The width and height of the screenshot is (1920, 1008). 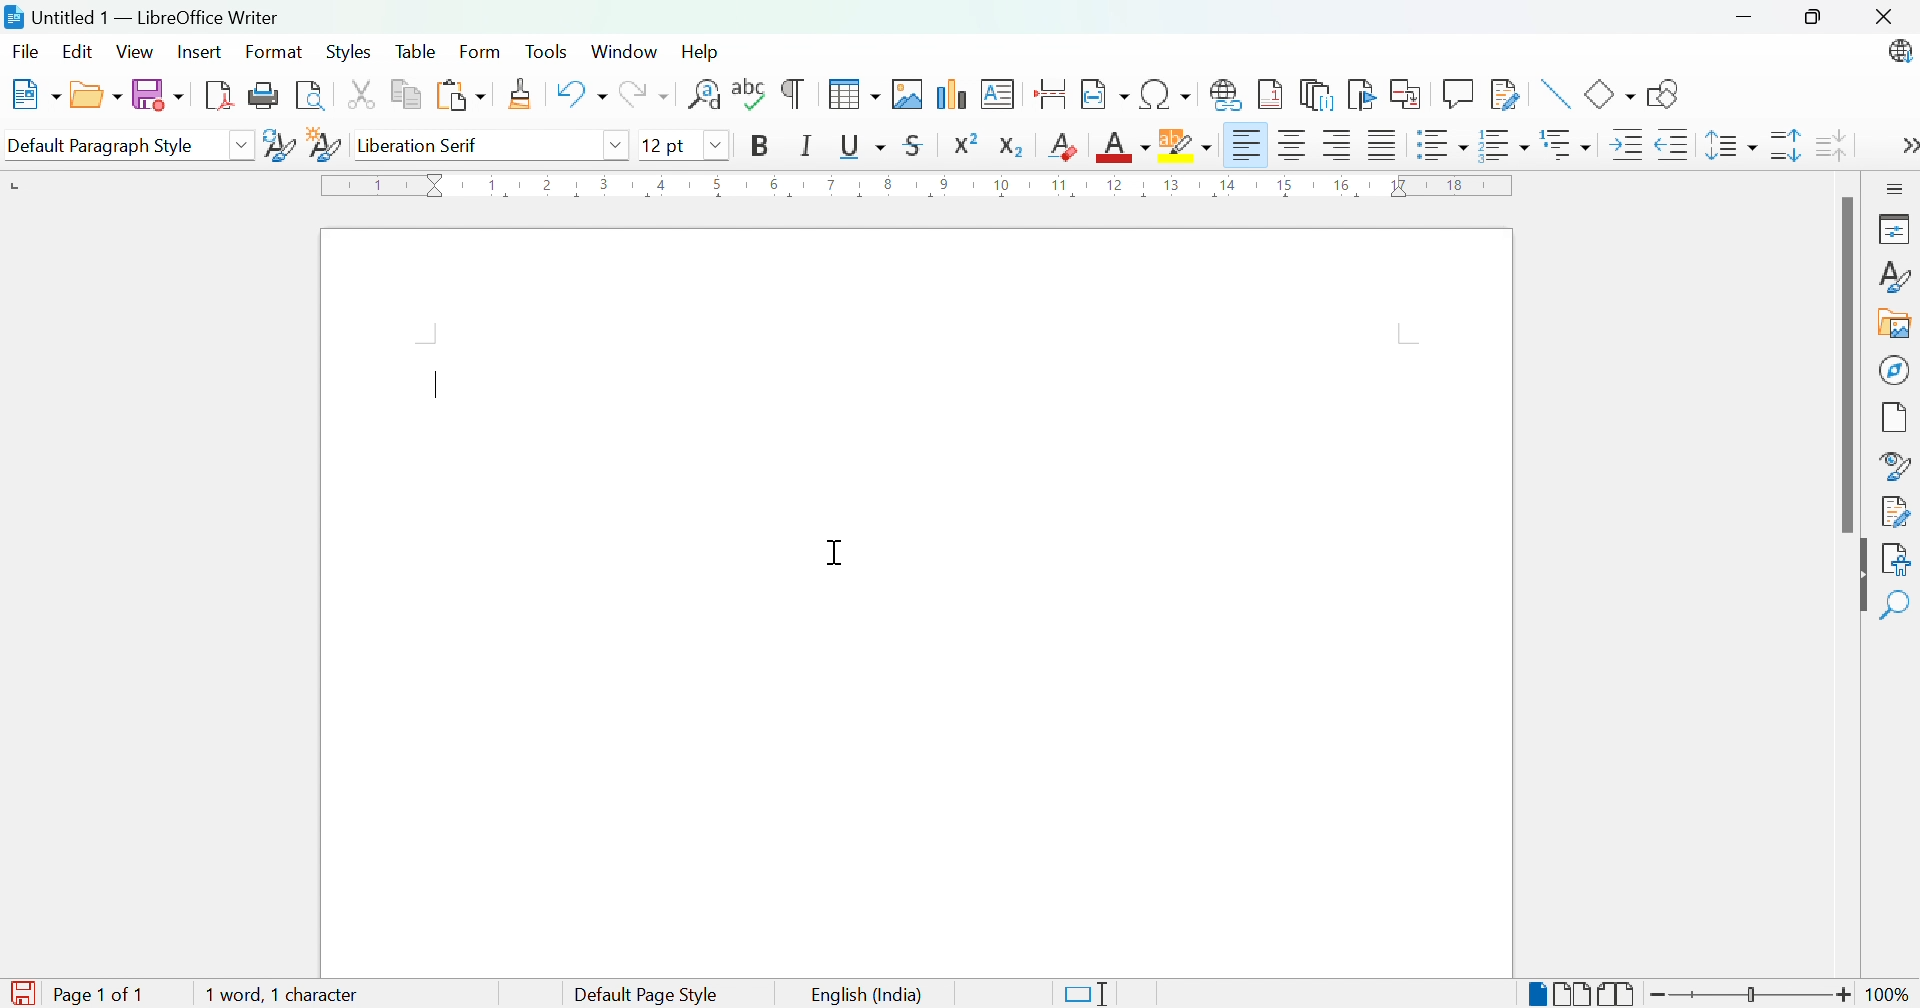 What do you see at coordinates (277, 52) in the screenshot?
I see `Format` at bounding box center [277, 52].